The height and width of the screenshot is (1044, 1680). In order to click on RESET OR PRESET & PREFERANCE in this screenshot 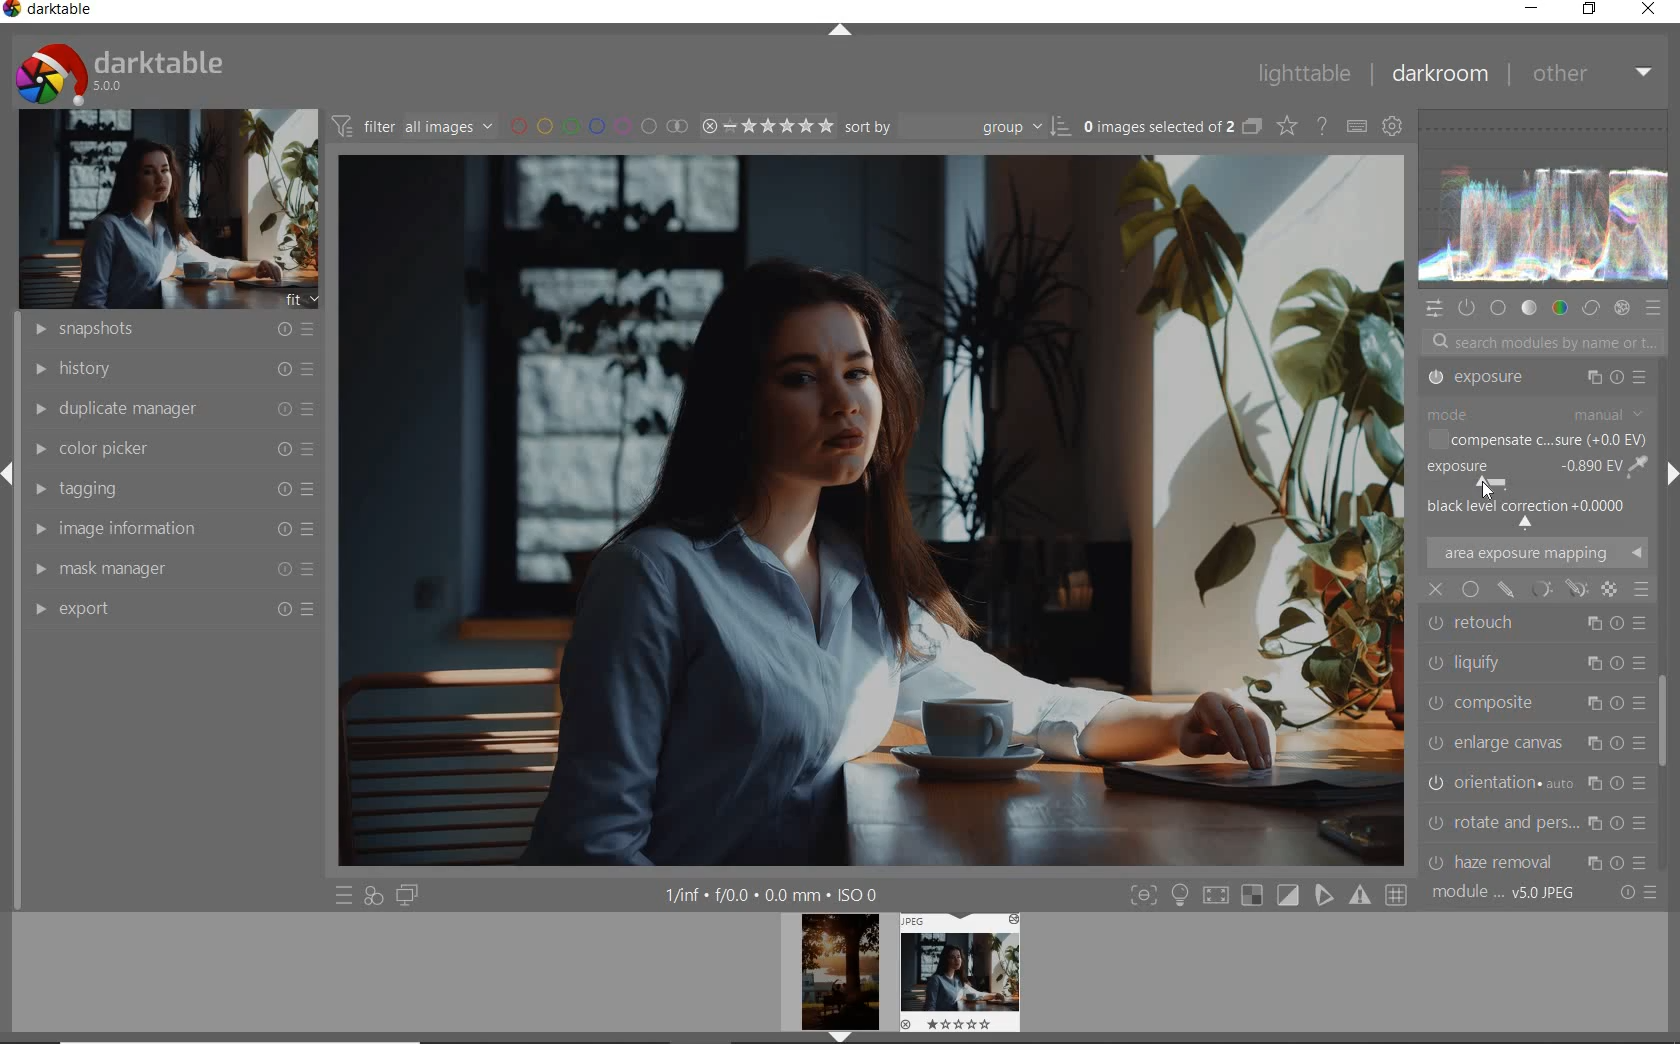, I will do `click(1636, 896)`.